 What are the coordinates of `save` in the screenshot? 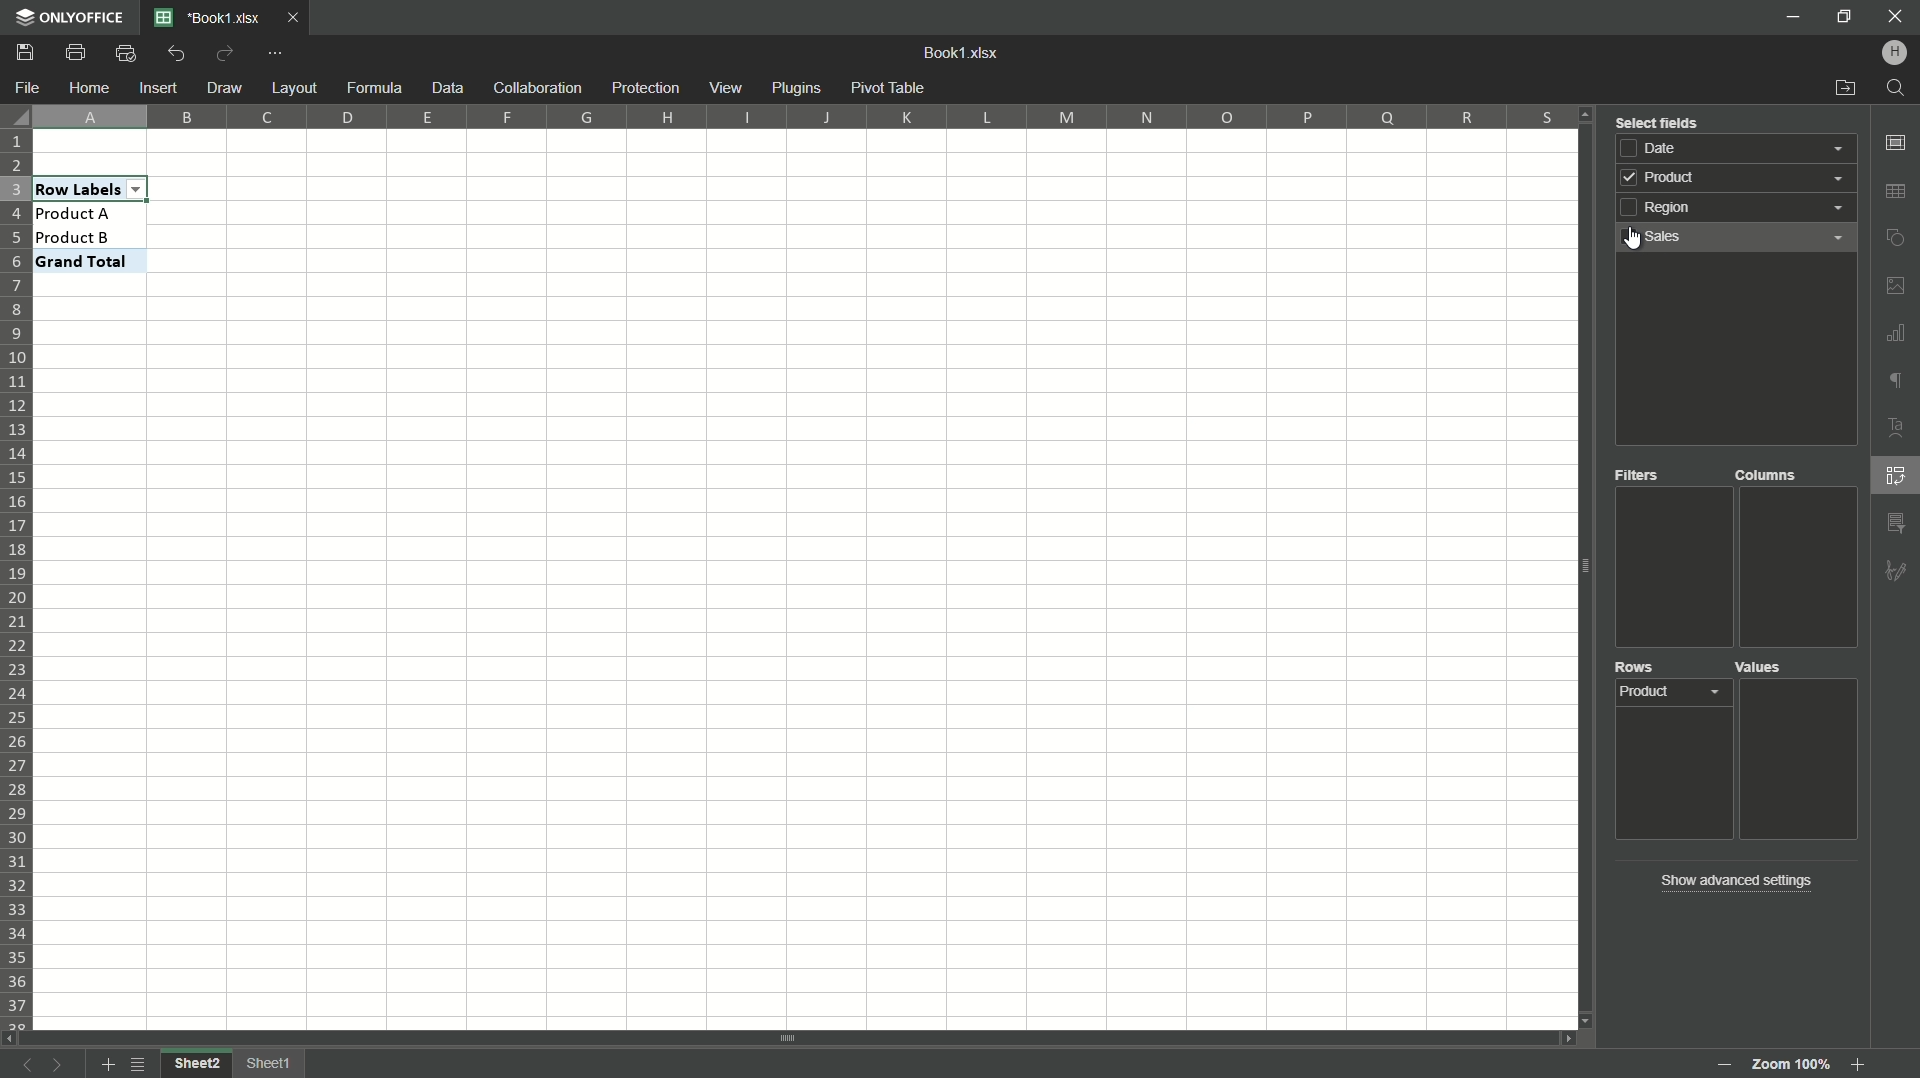 It's located at (26, 54).